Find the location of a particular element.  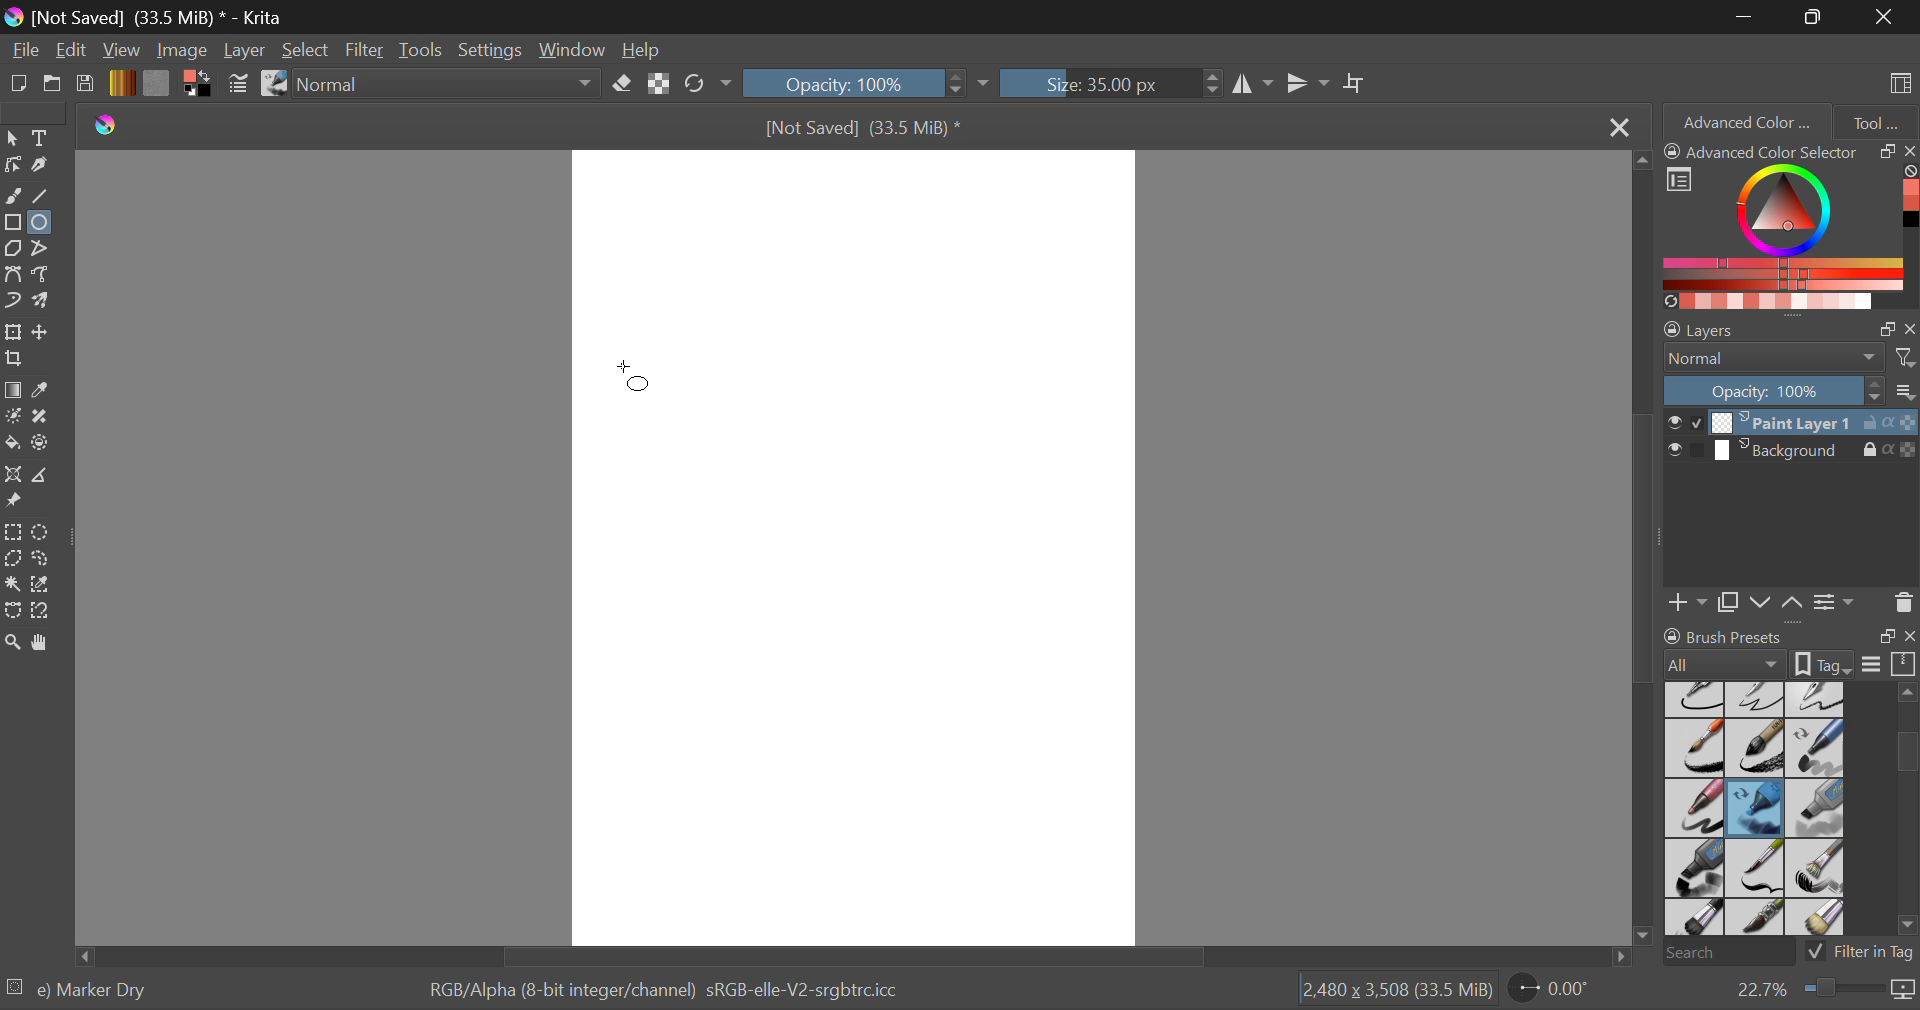

Blending Mode is located at coordinates (1790, 358).